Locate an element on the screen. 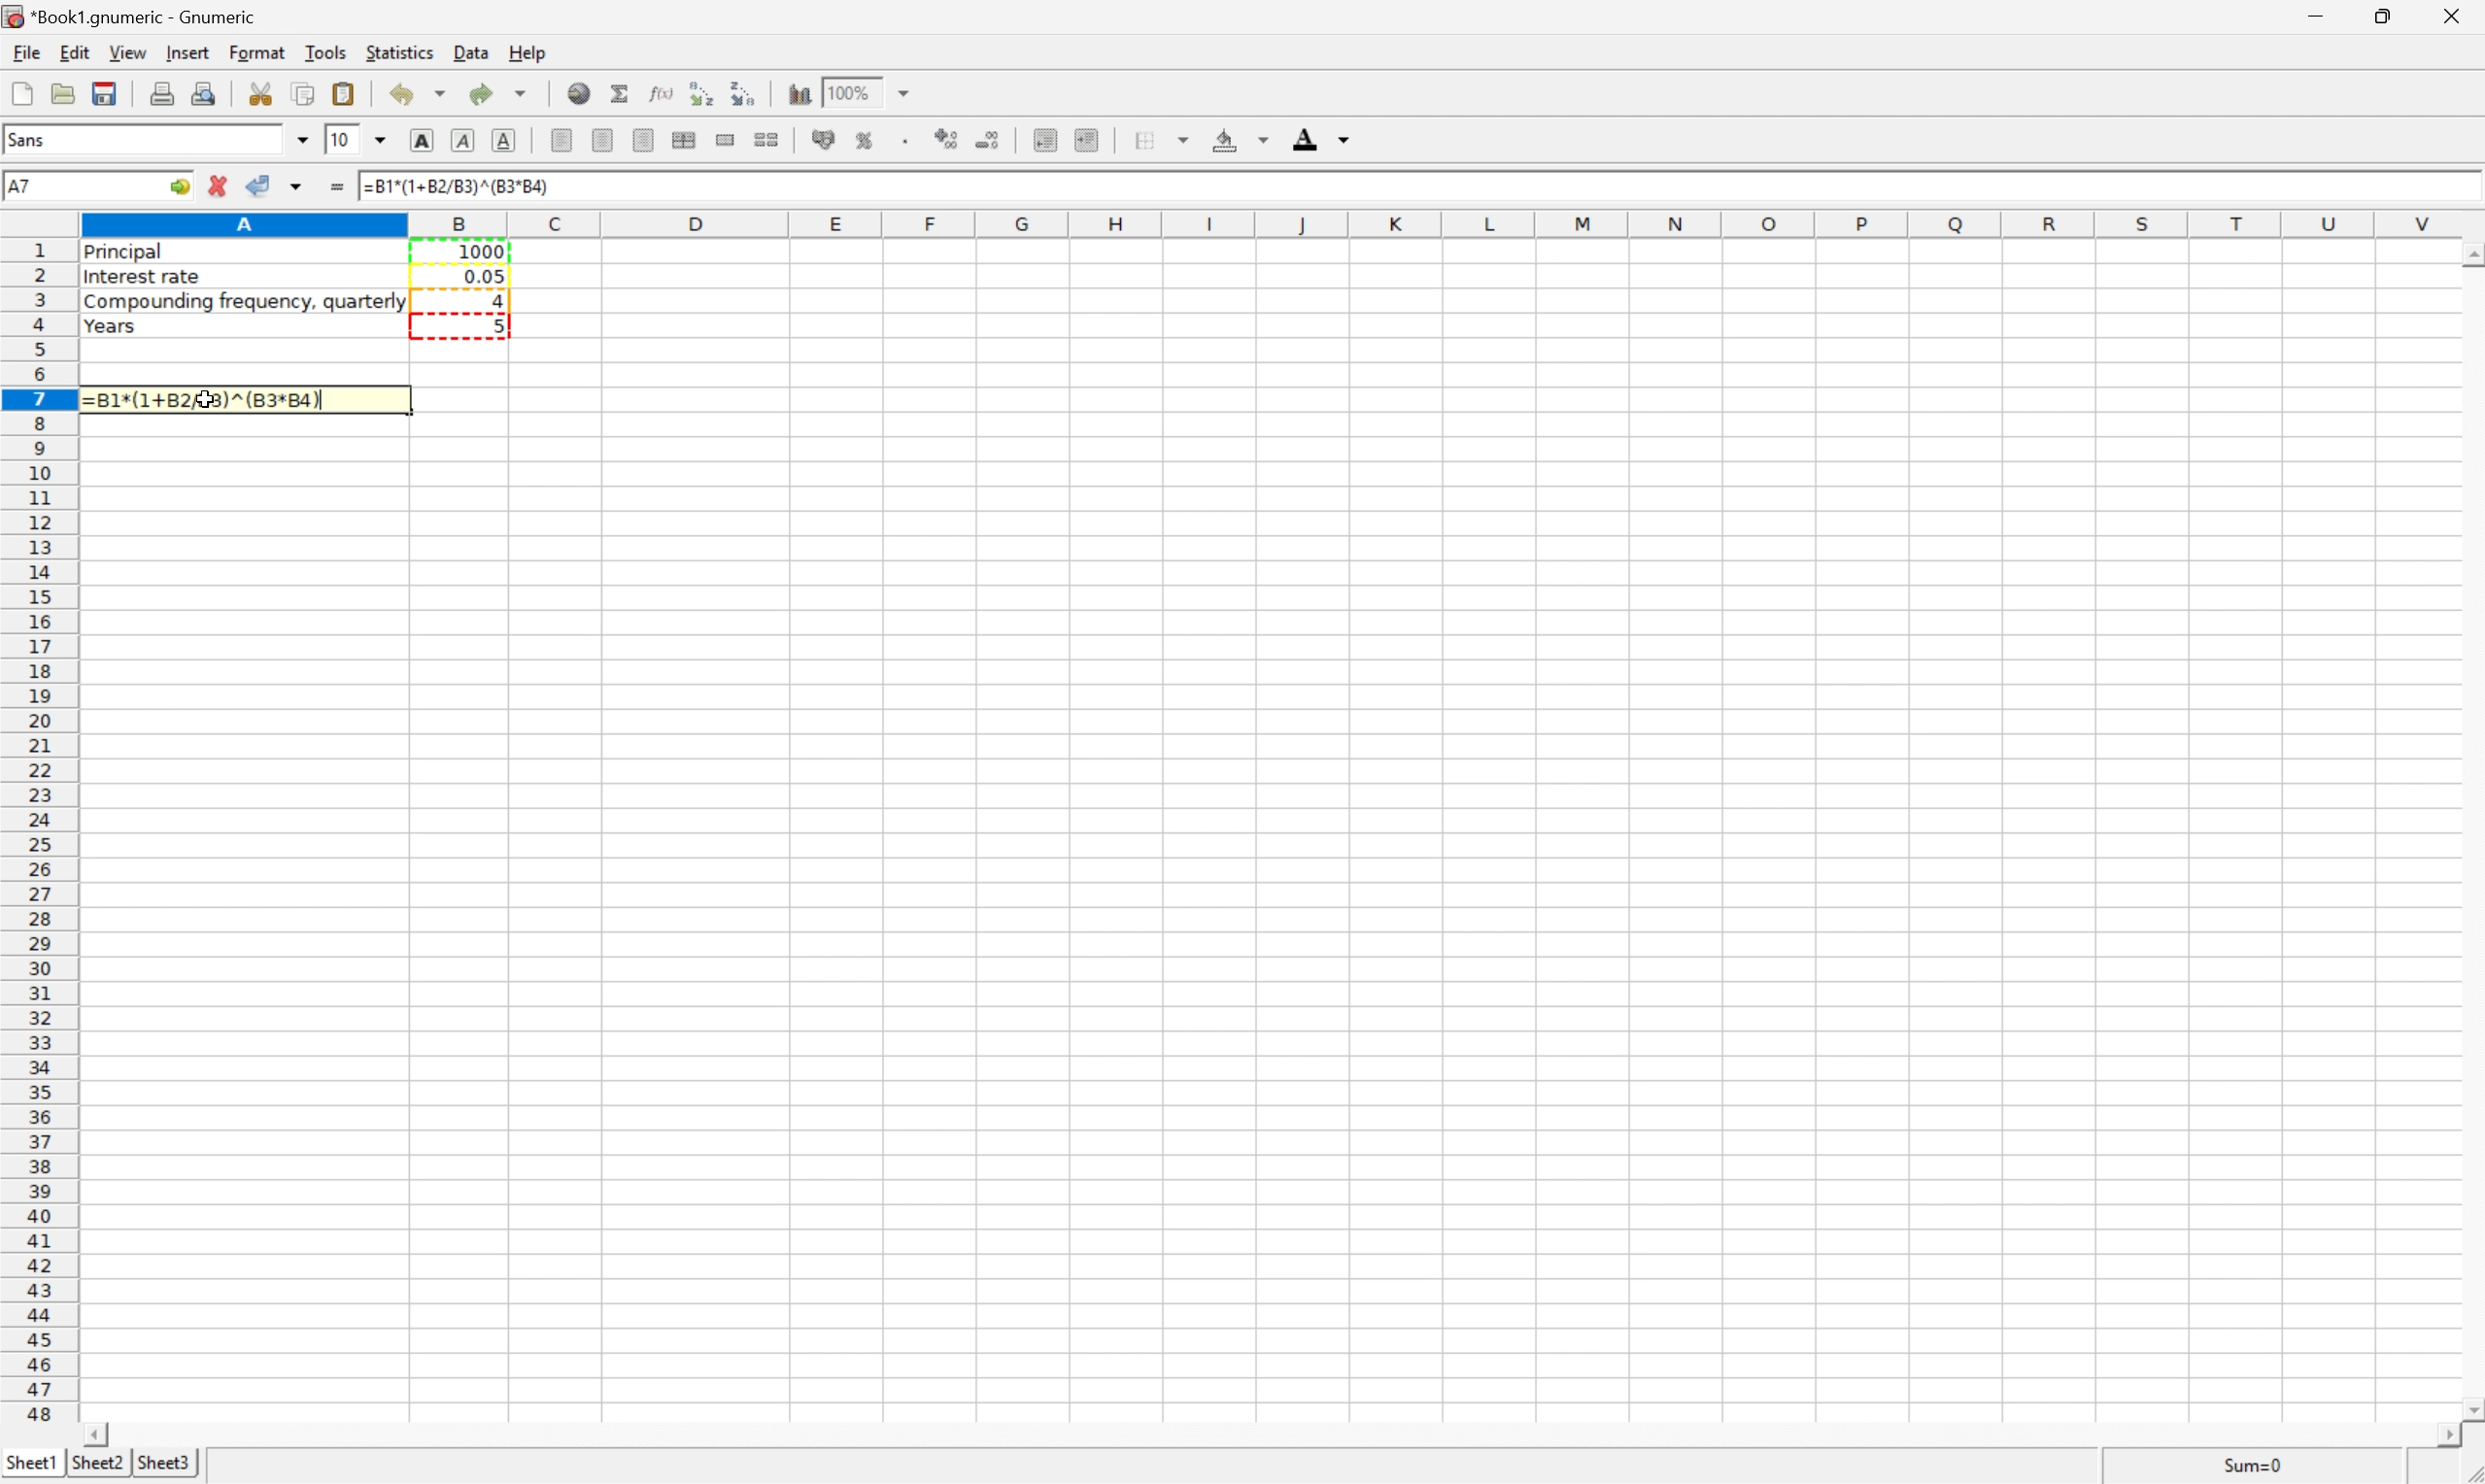 This screenshot has width=2485, height=1484. increase indent is located at coordinates (1089, 139).